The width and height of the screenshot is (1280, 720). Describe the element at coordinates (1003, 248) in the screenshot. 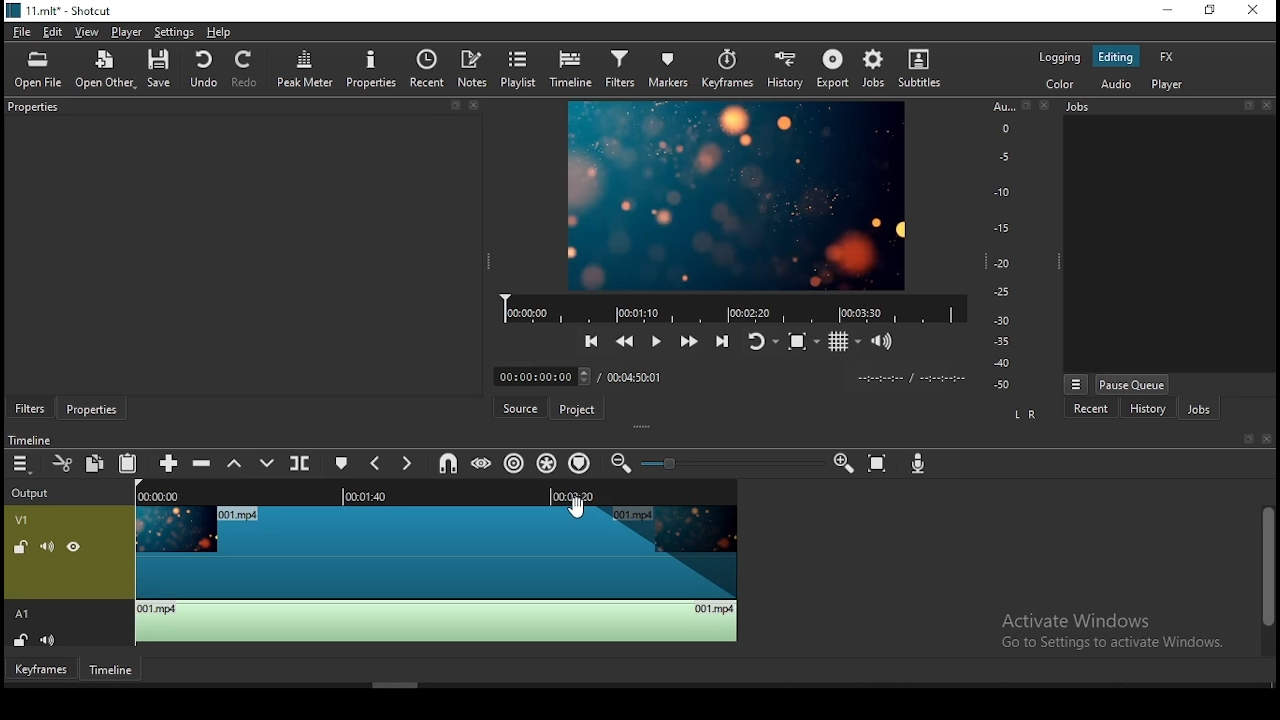

I see `scale` at that location.